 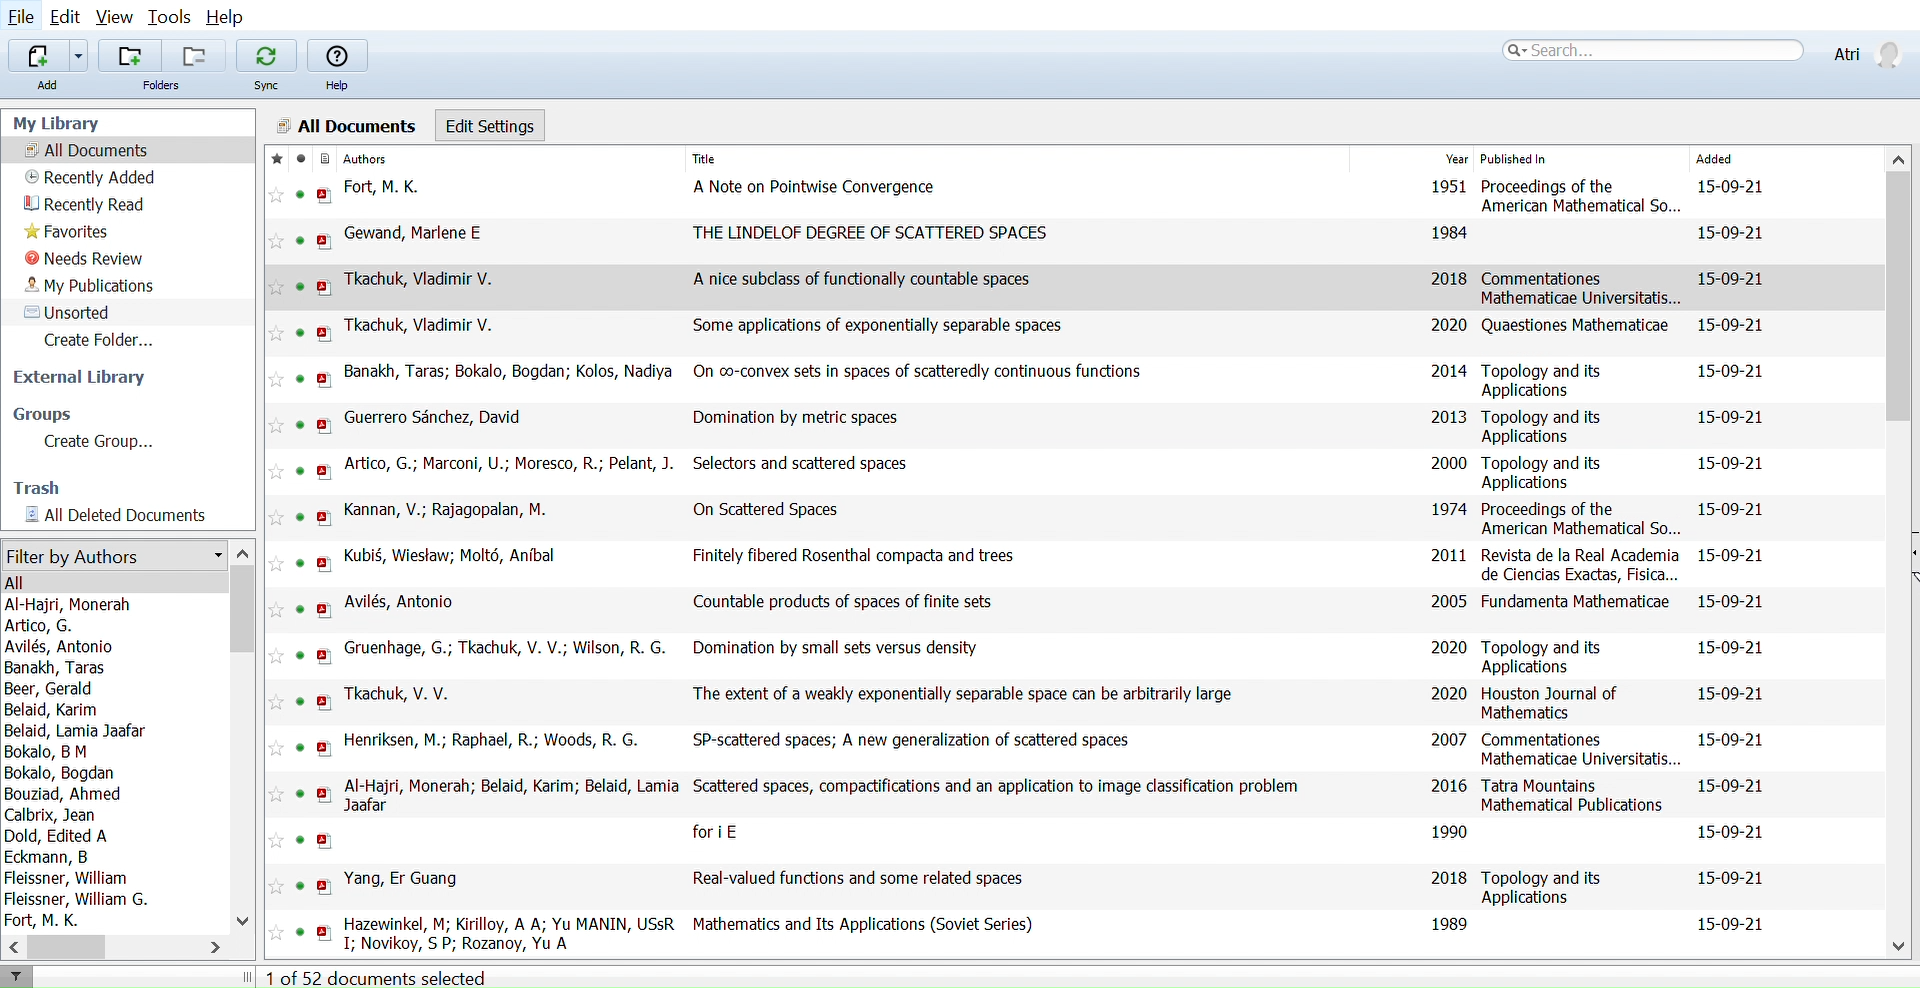 What do you see at coordinates (414, 234) in the screenshot?
I see `Gewand, Marlene E` at bounding box center [414, 234].